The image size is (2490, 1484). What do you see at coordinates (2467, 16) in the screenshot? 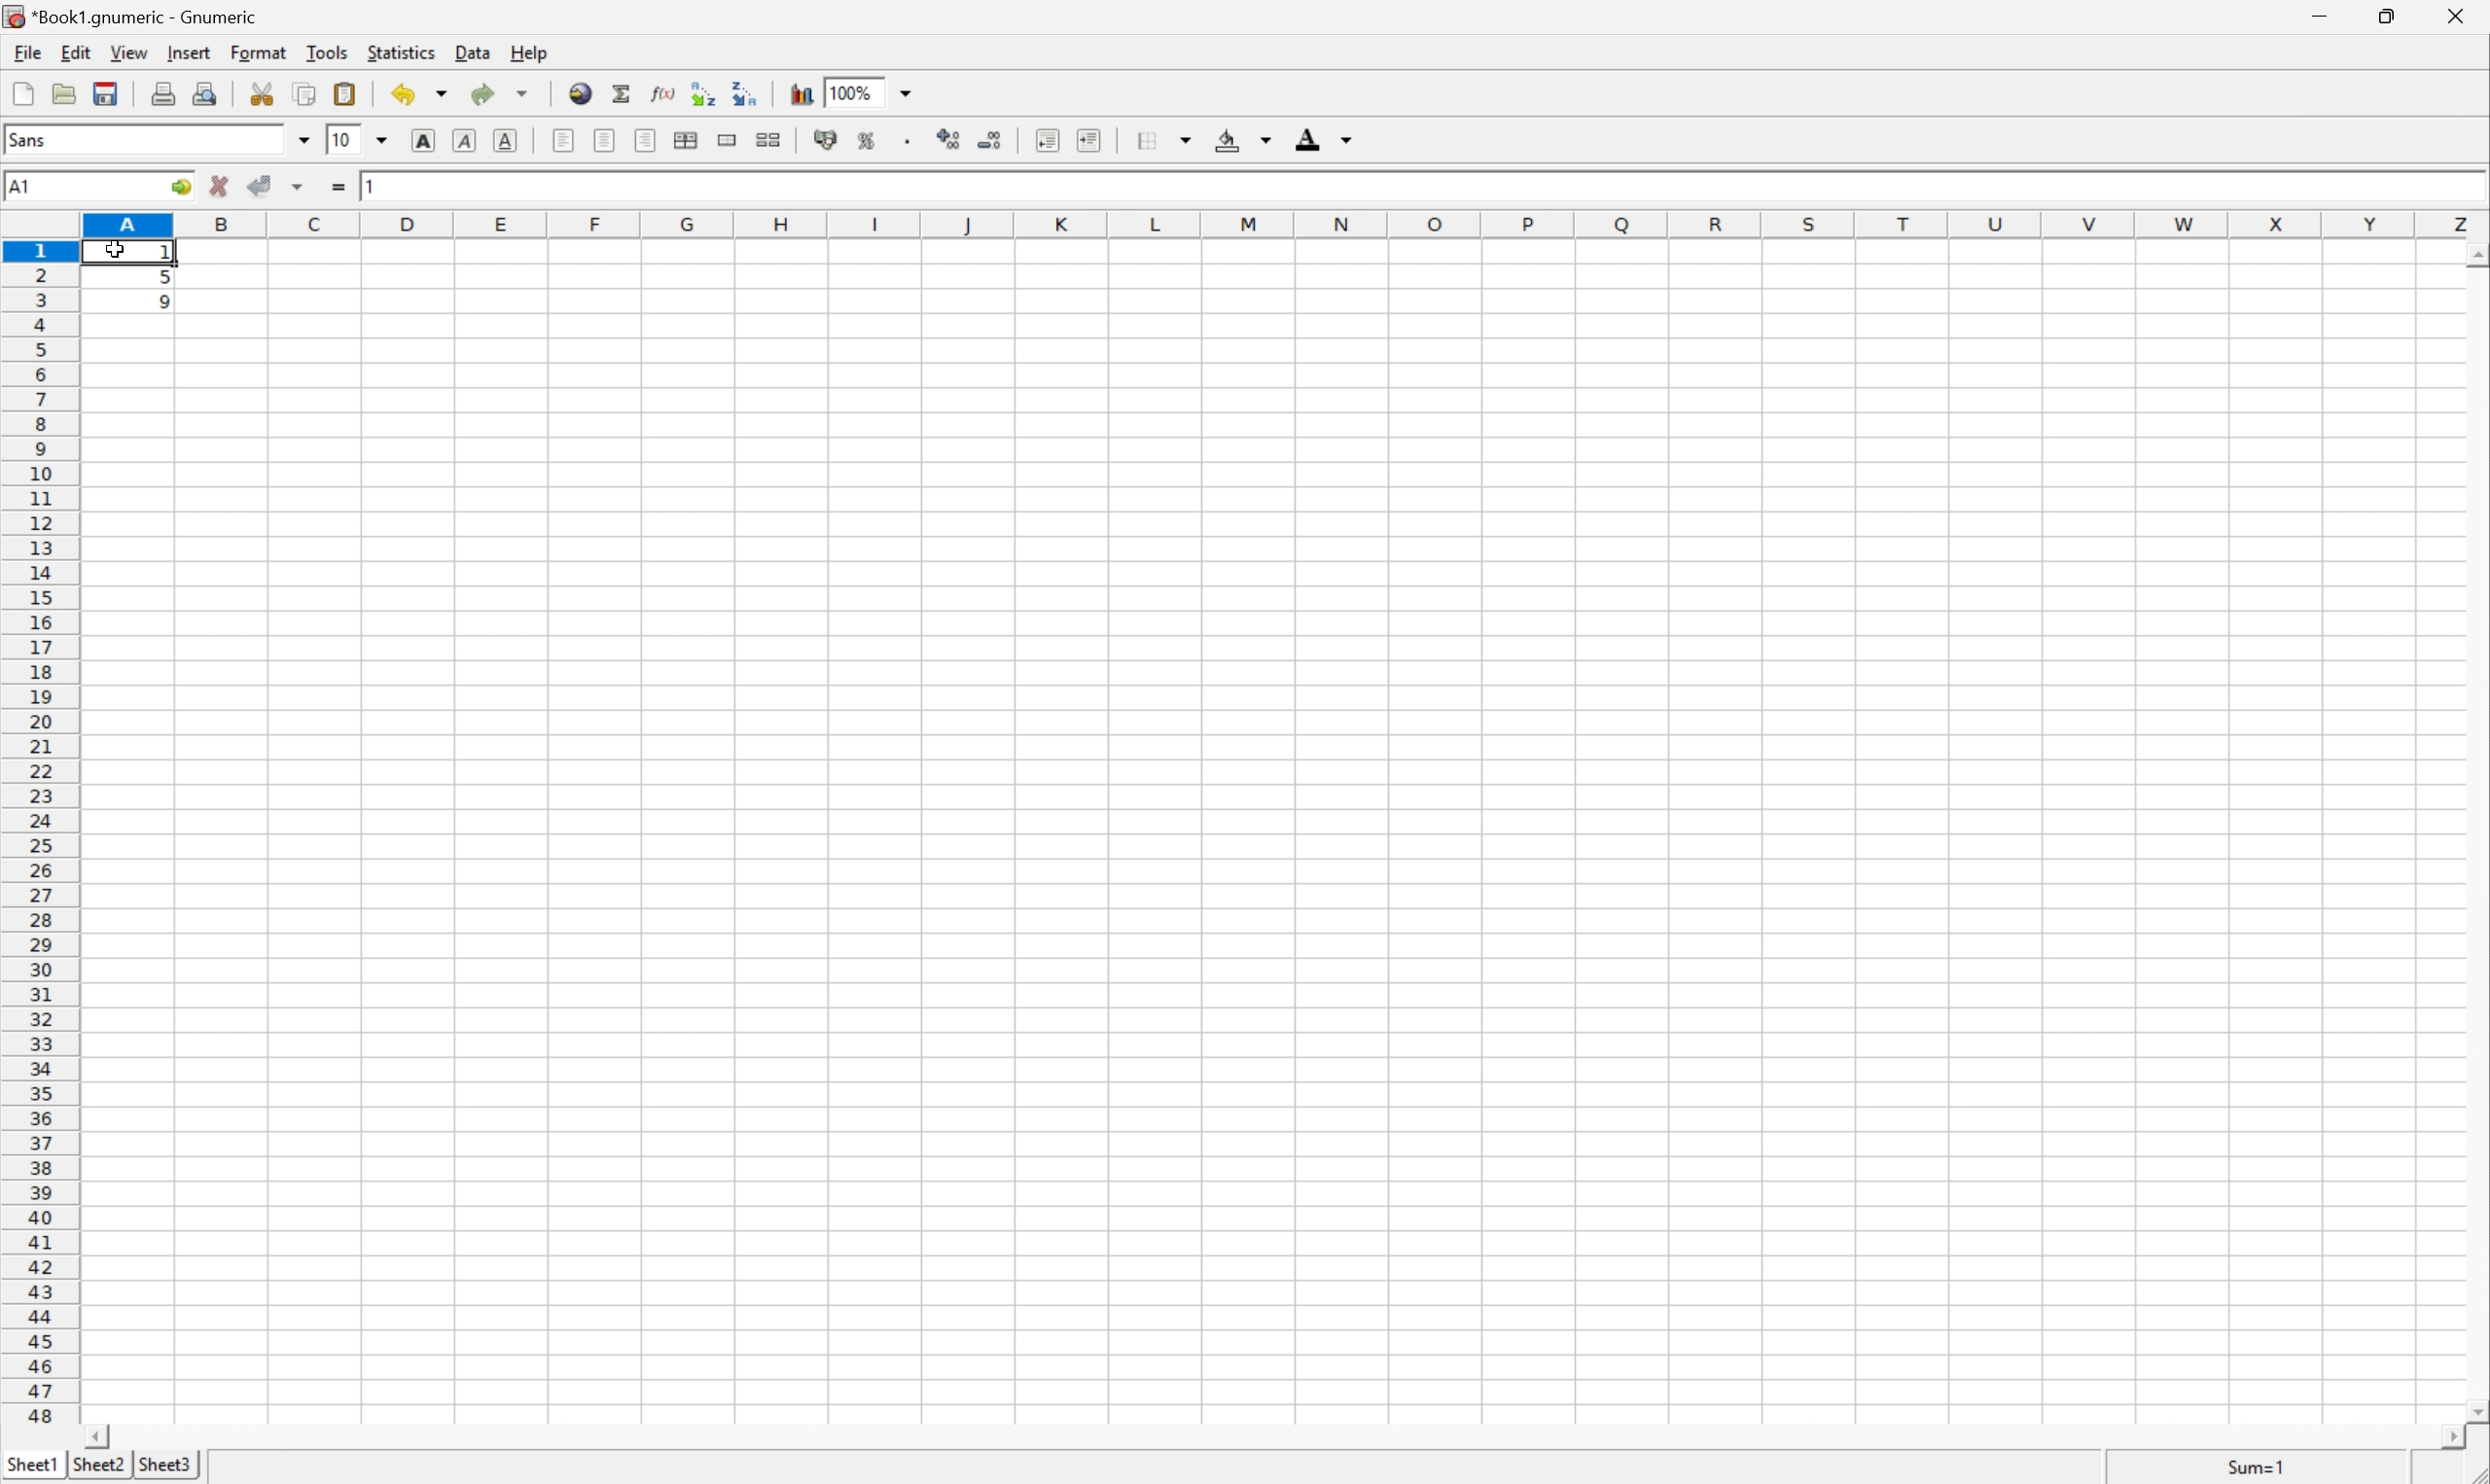
I see `close` at bounding box center [2467, 16].